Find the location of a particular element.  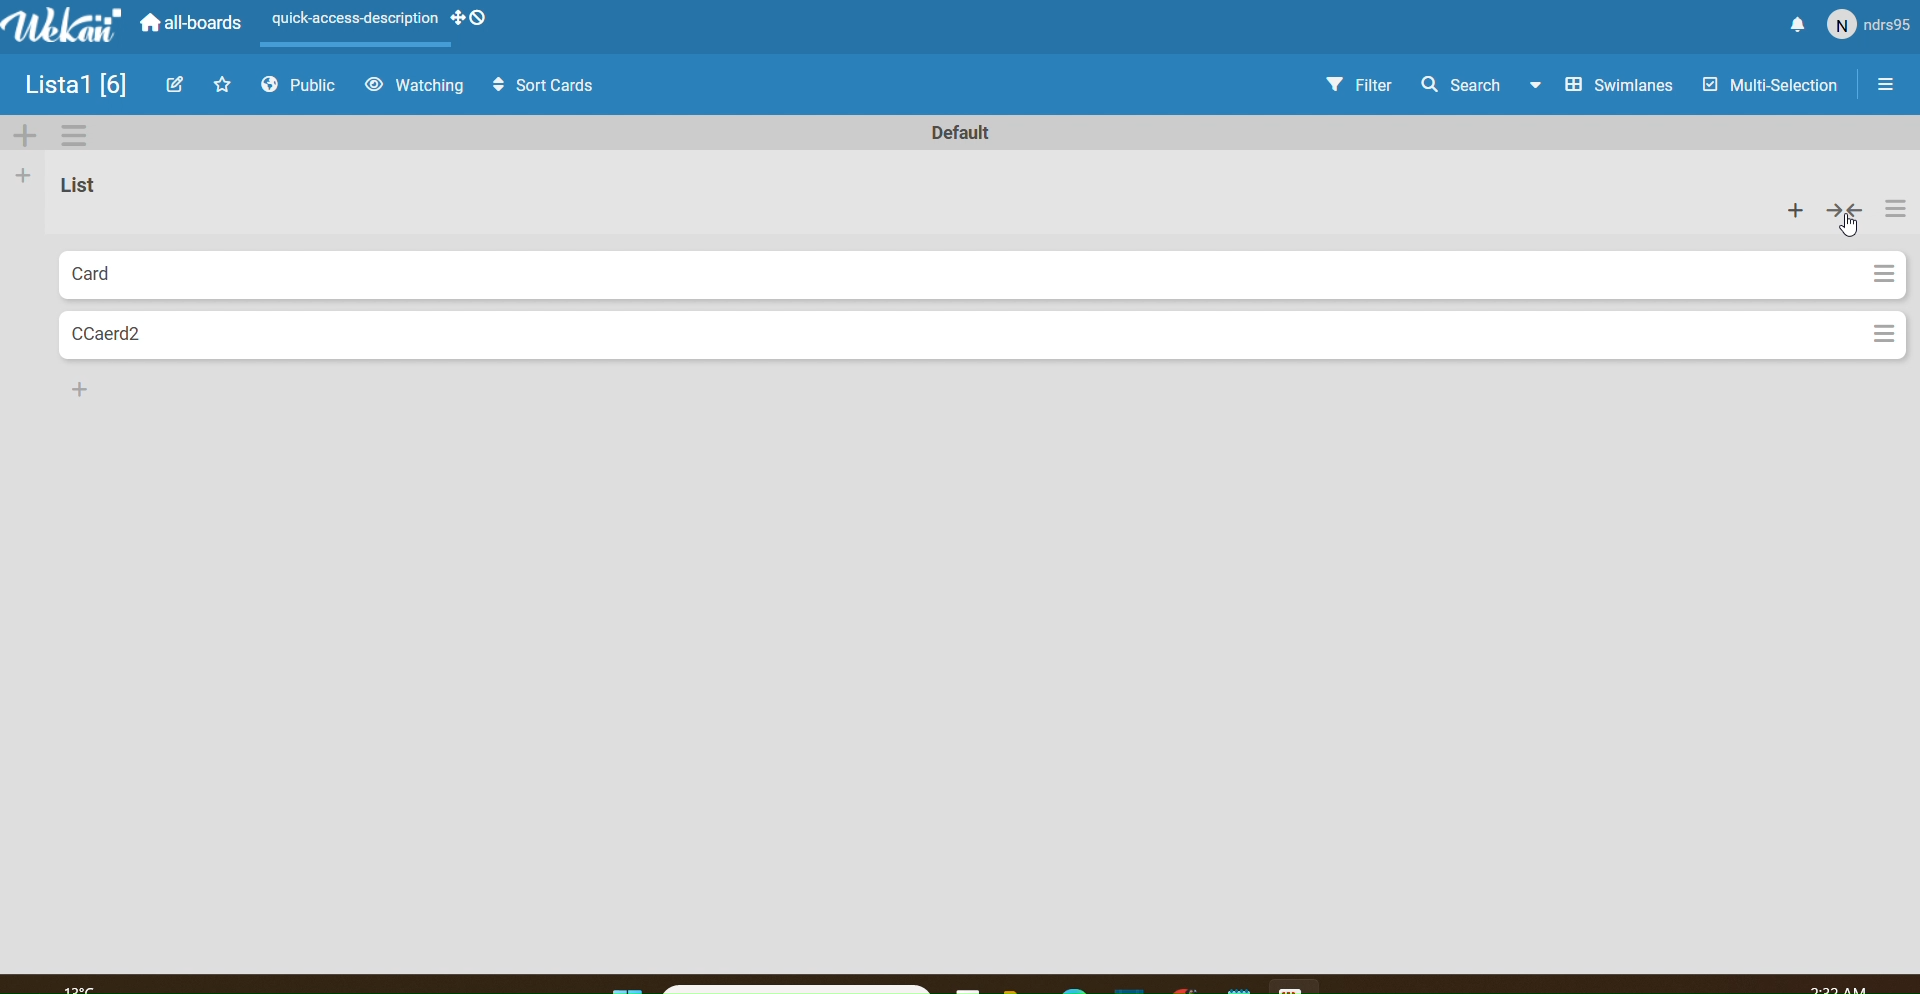

Image is located at coordinates (82, 85).